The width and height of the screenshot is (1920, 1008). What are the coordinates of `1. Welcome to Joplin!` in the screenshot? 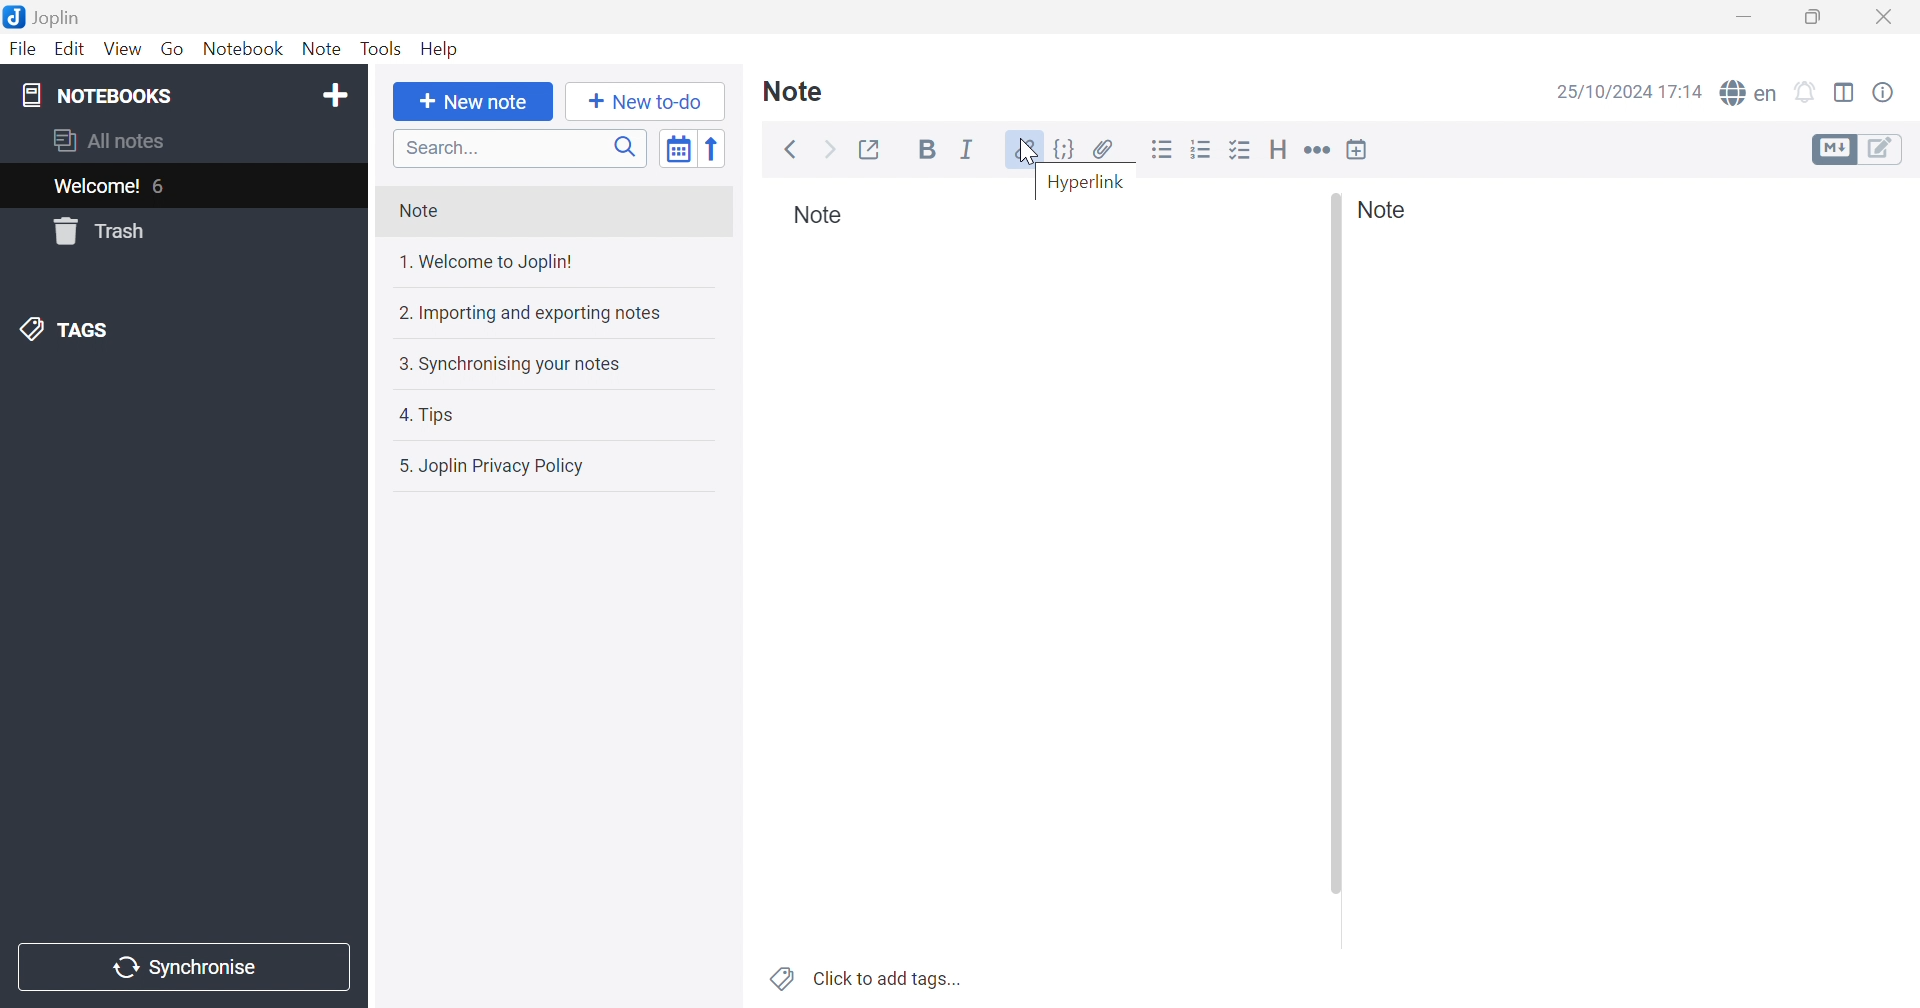 It's located at (542, 264).